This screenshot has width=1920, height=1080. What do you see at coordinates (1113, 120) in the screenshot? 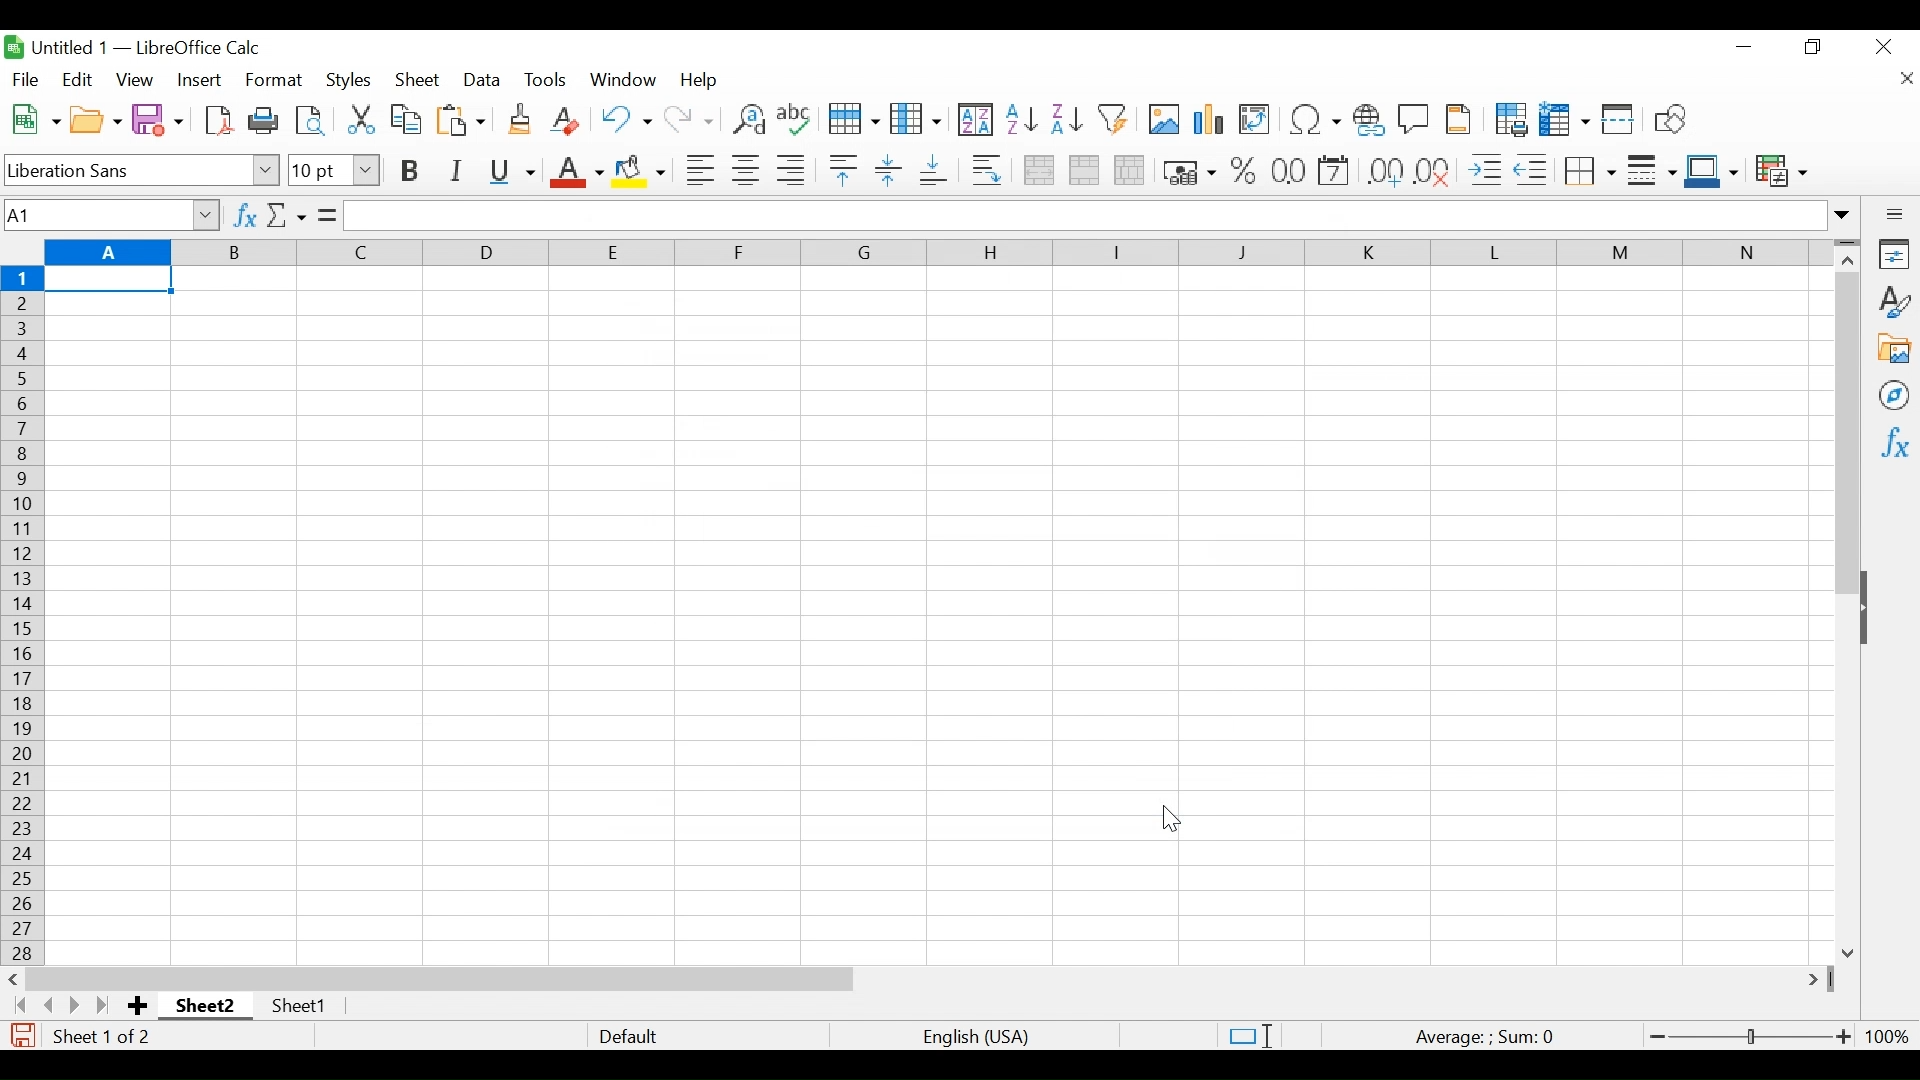
I see `Autofilter` at bounding box center [1113, 120].